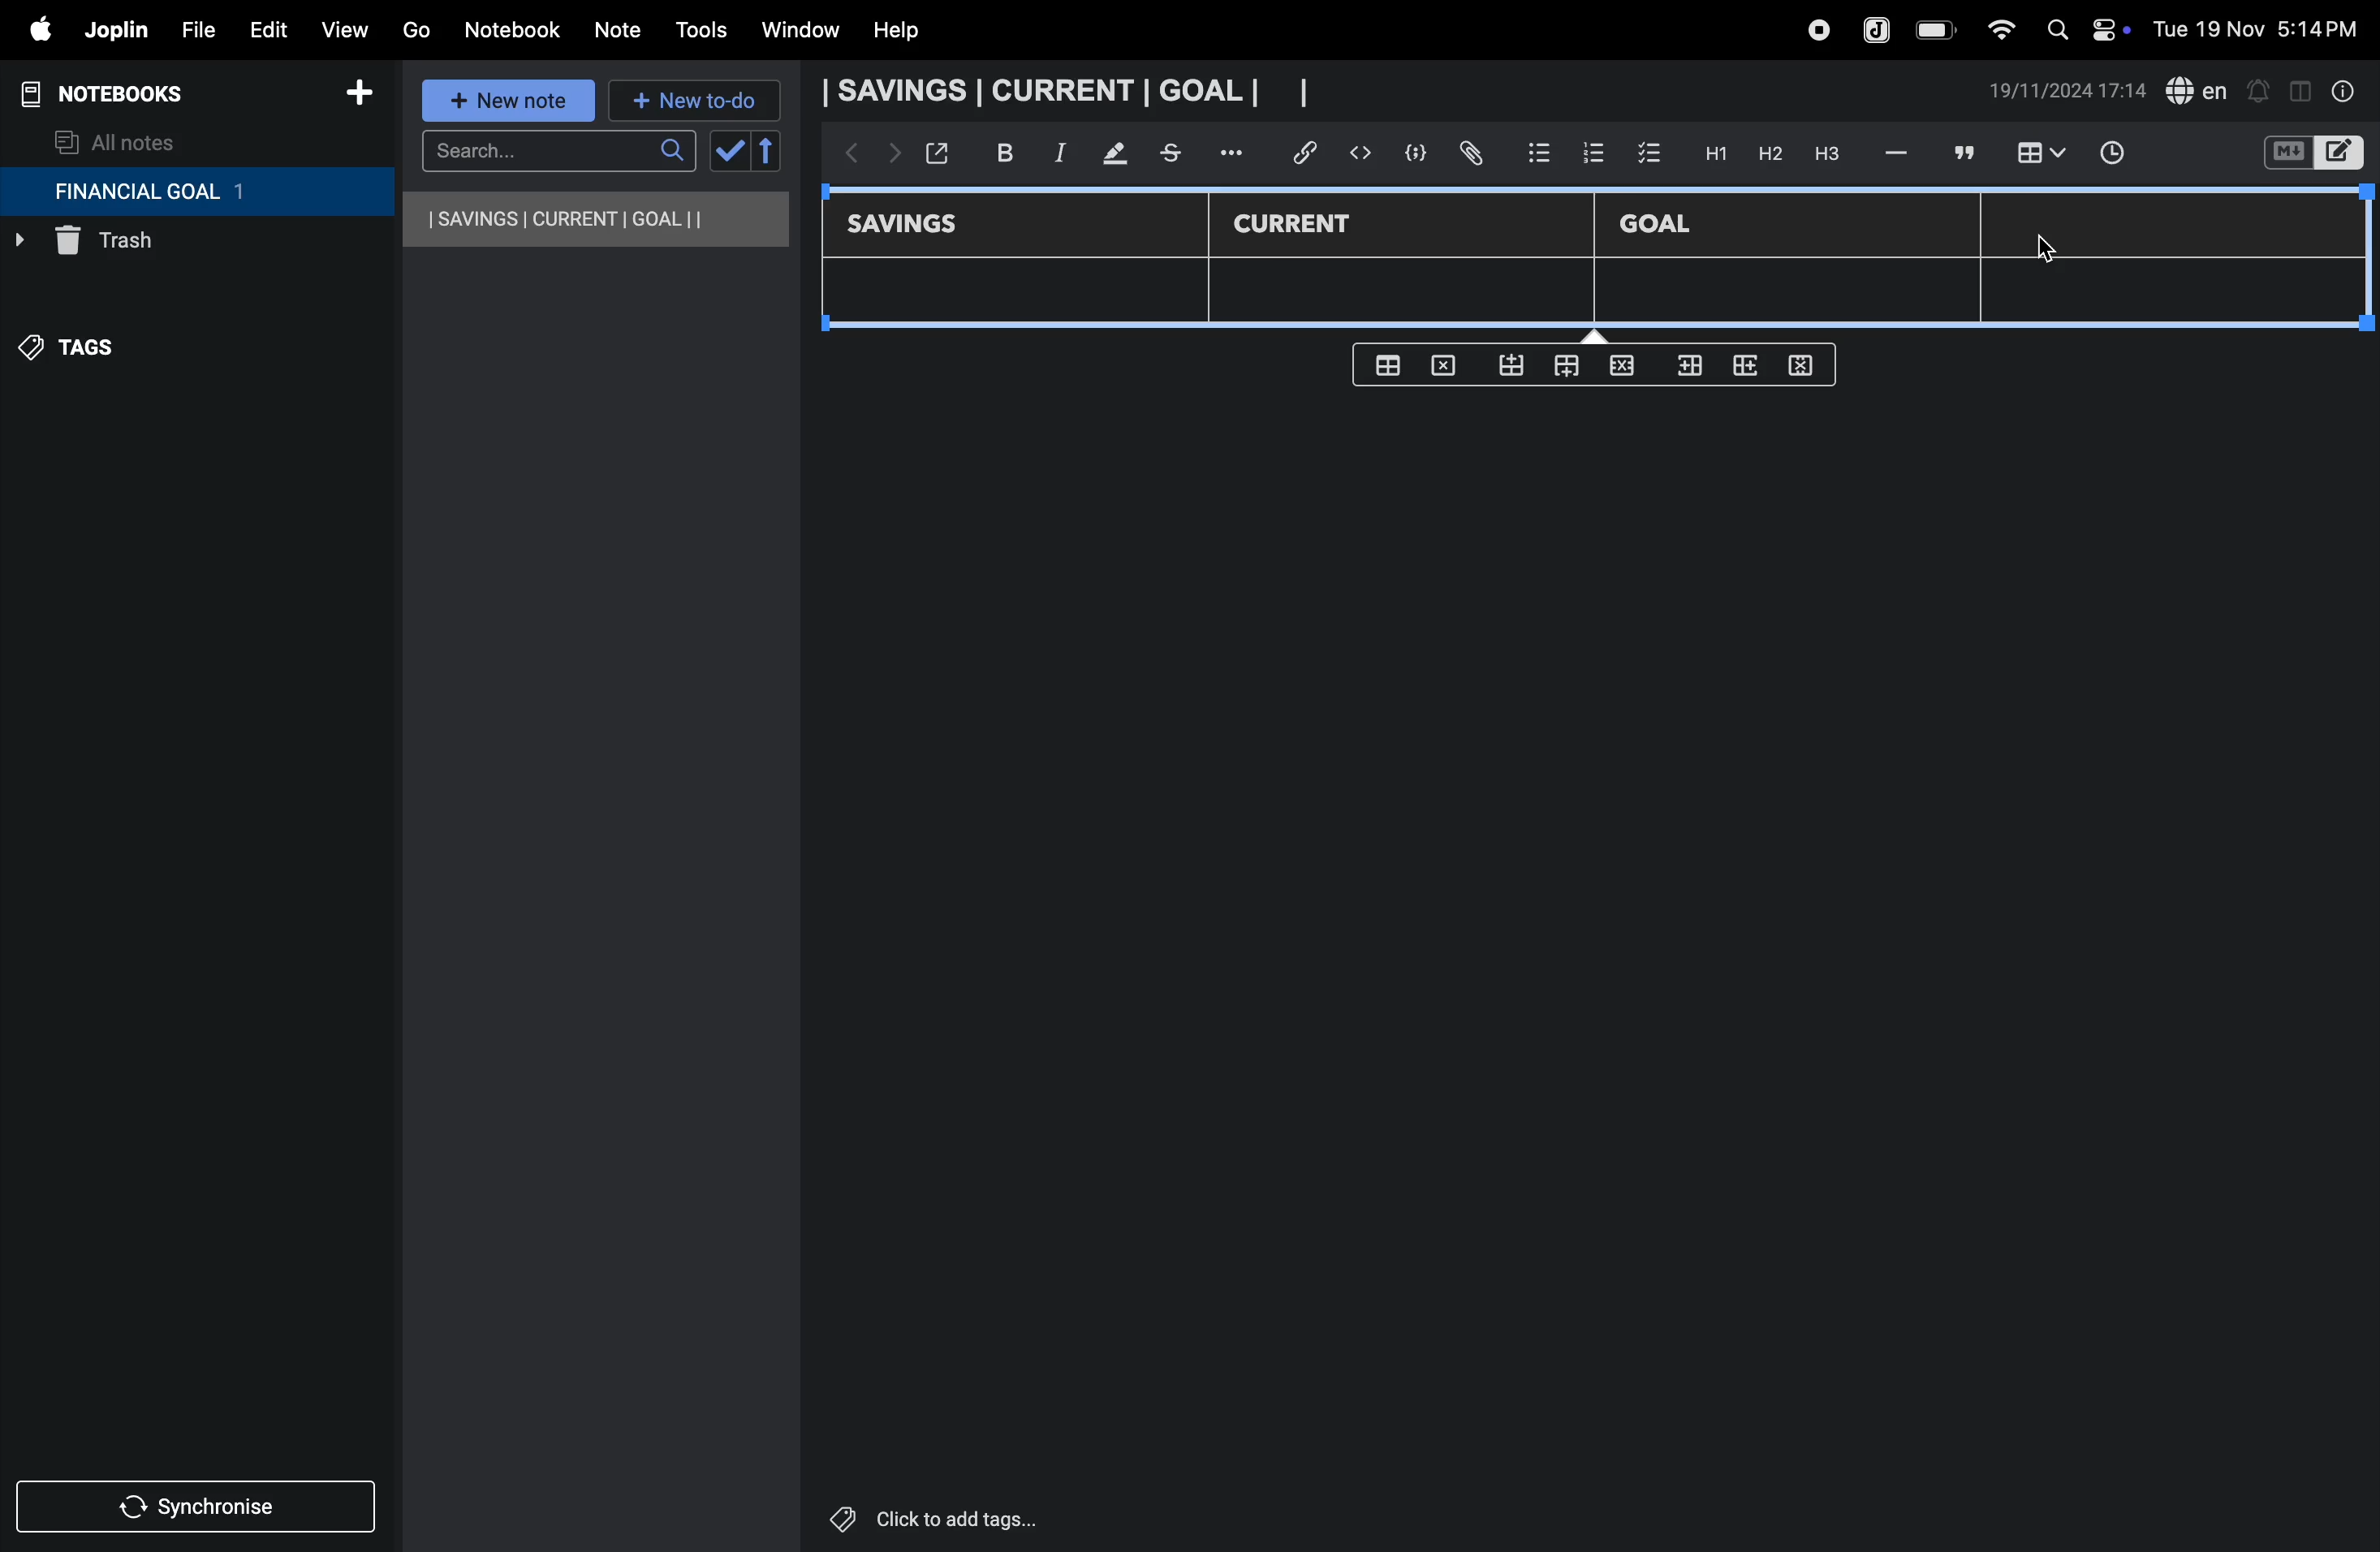 The image size is (2380, 1552). I want to click on check box, so click(1650, 154).